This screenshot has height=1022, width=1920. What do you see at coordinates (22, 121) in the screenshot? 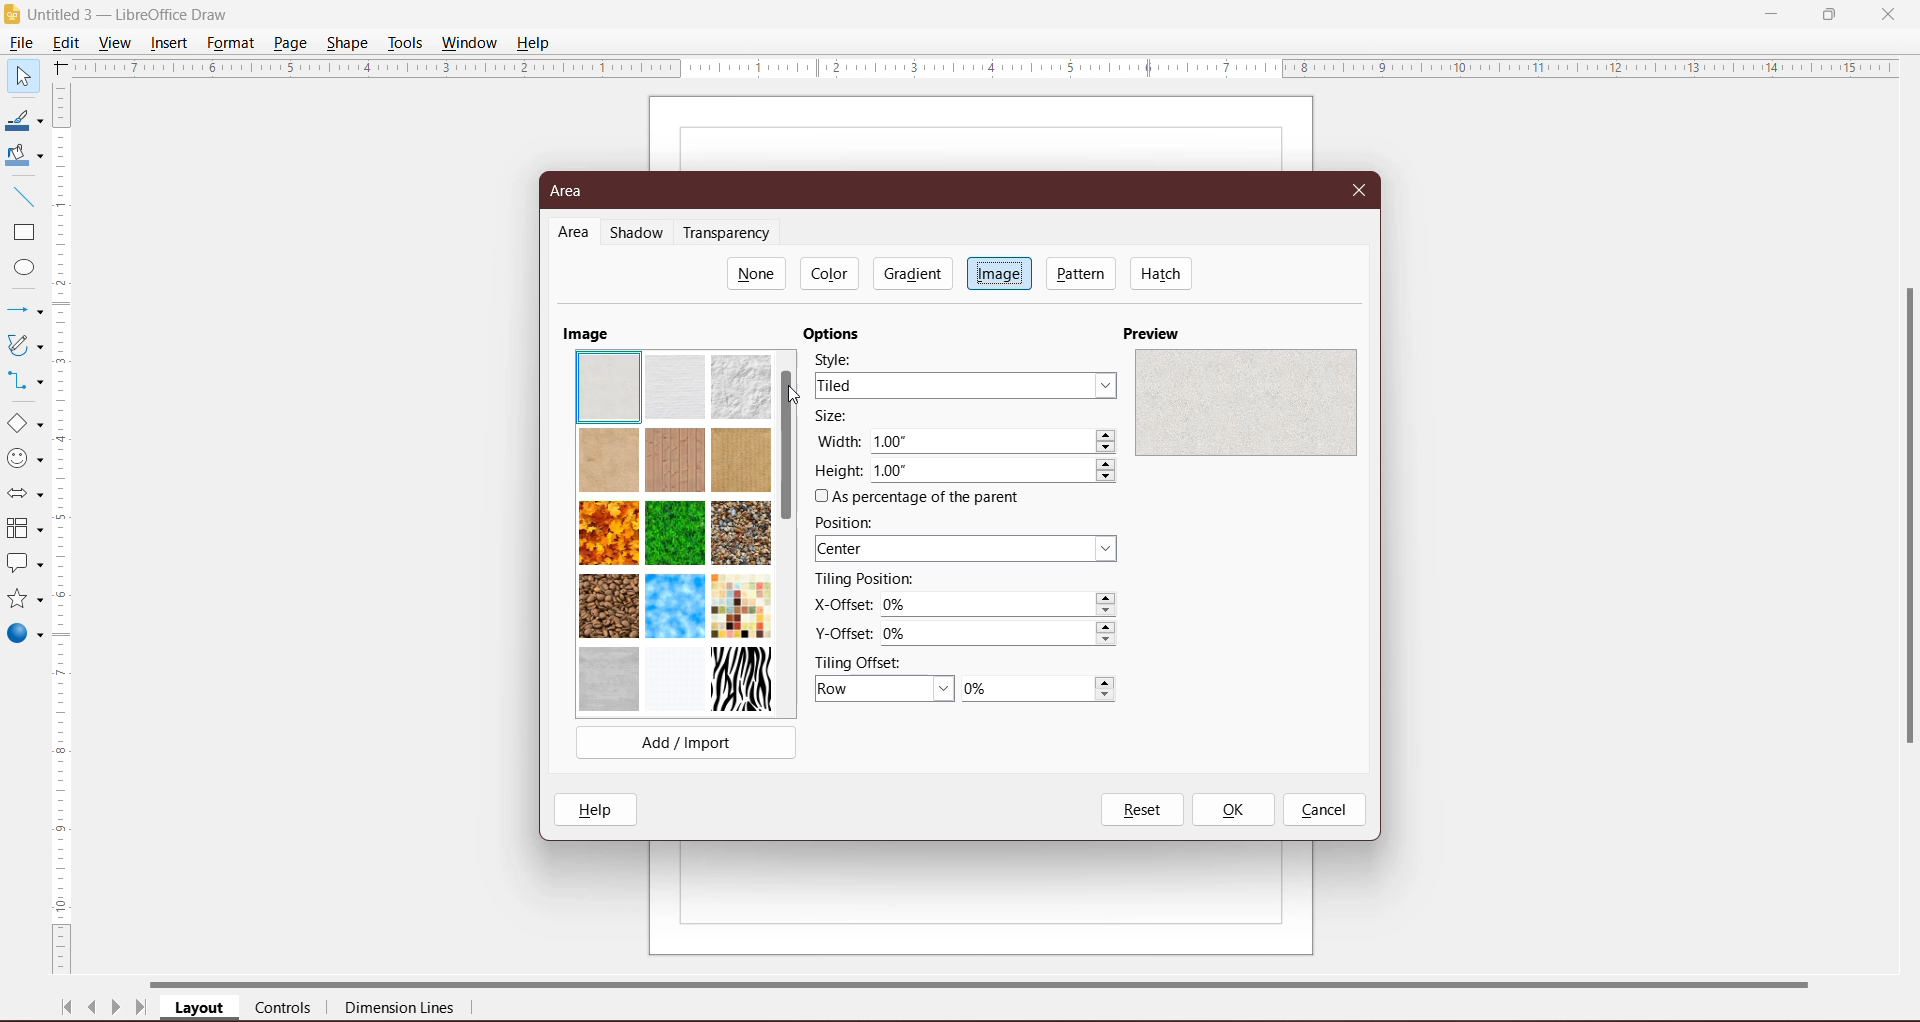
I see `Line Color` at bounding box center [22, 121].